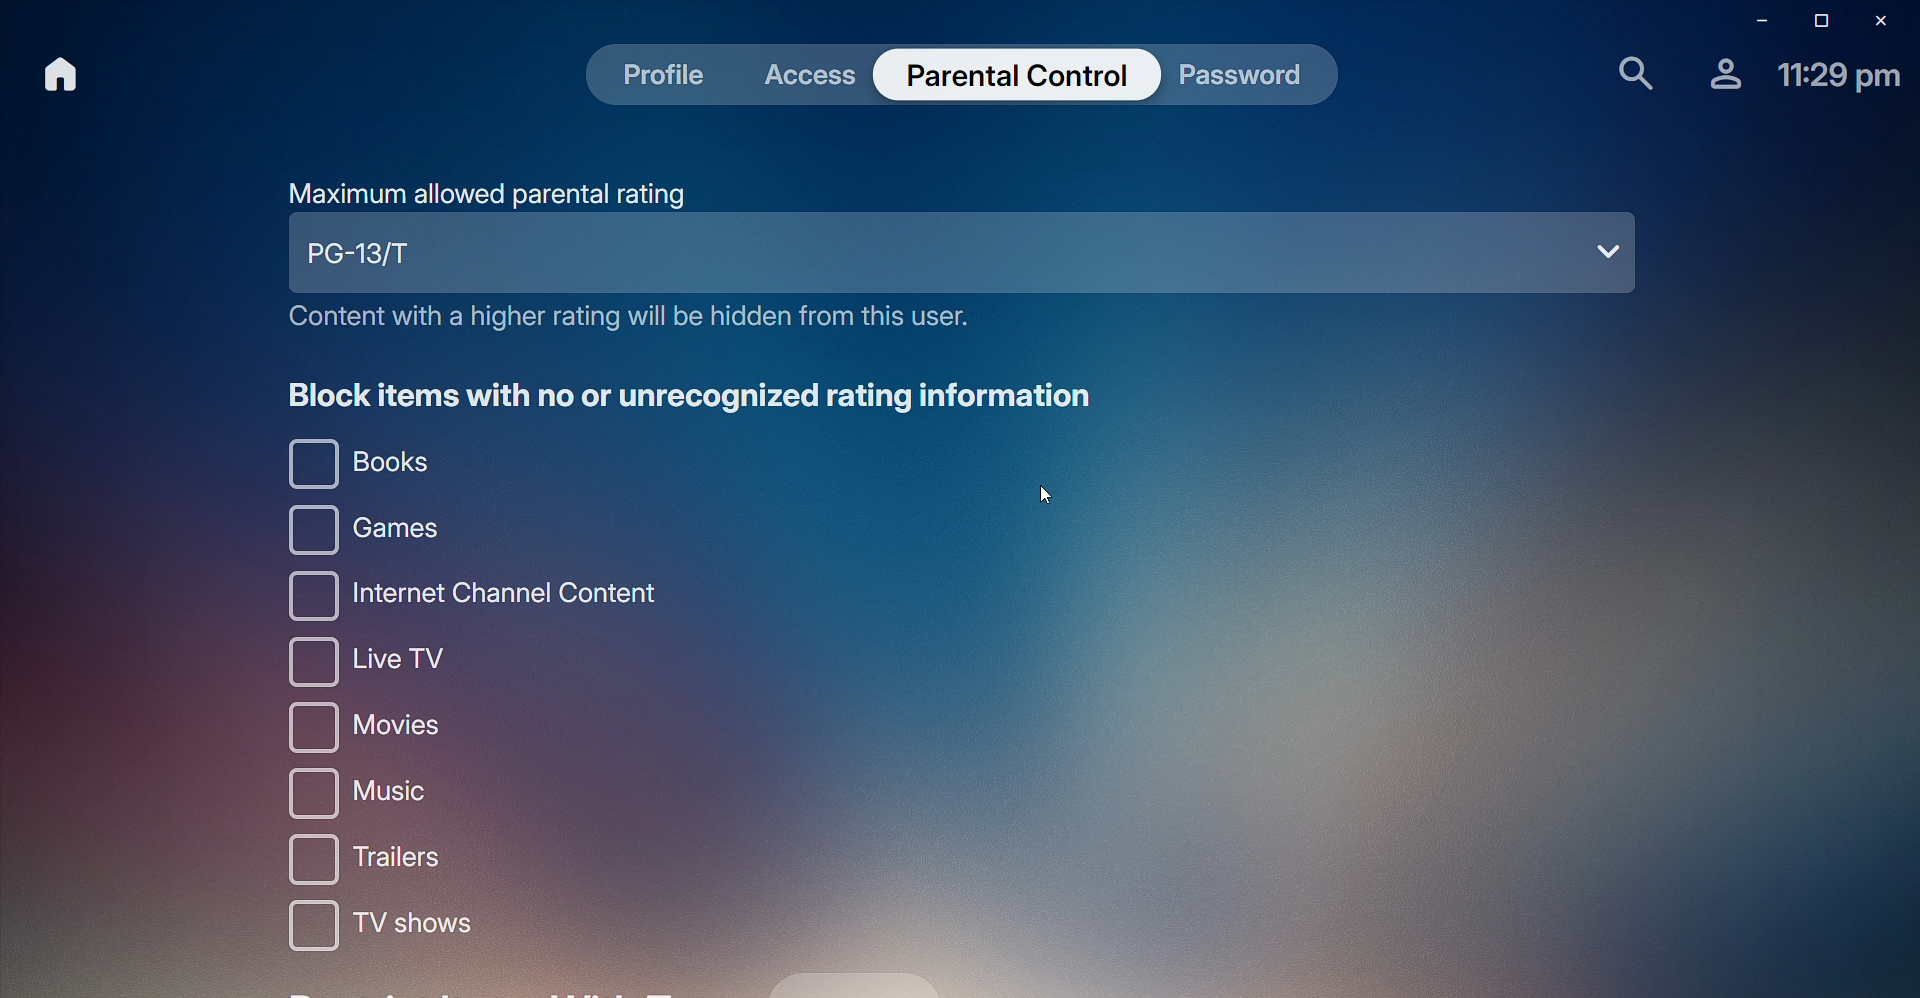 The image size is (1920, 998). Describe the element at coordinates (1719, 81) in the screenshot. I see `Profile` at that location.